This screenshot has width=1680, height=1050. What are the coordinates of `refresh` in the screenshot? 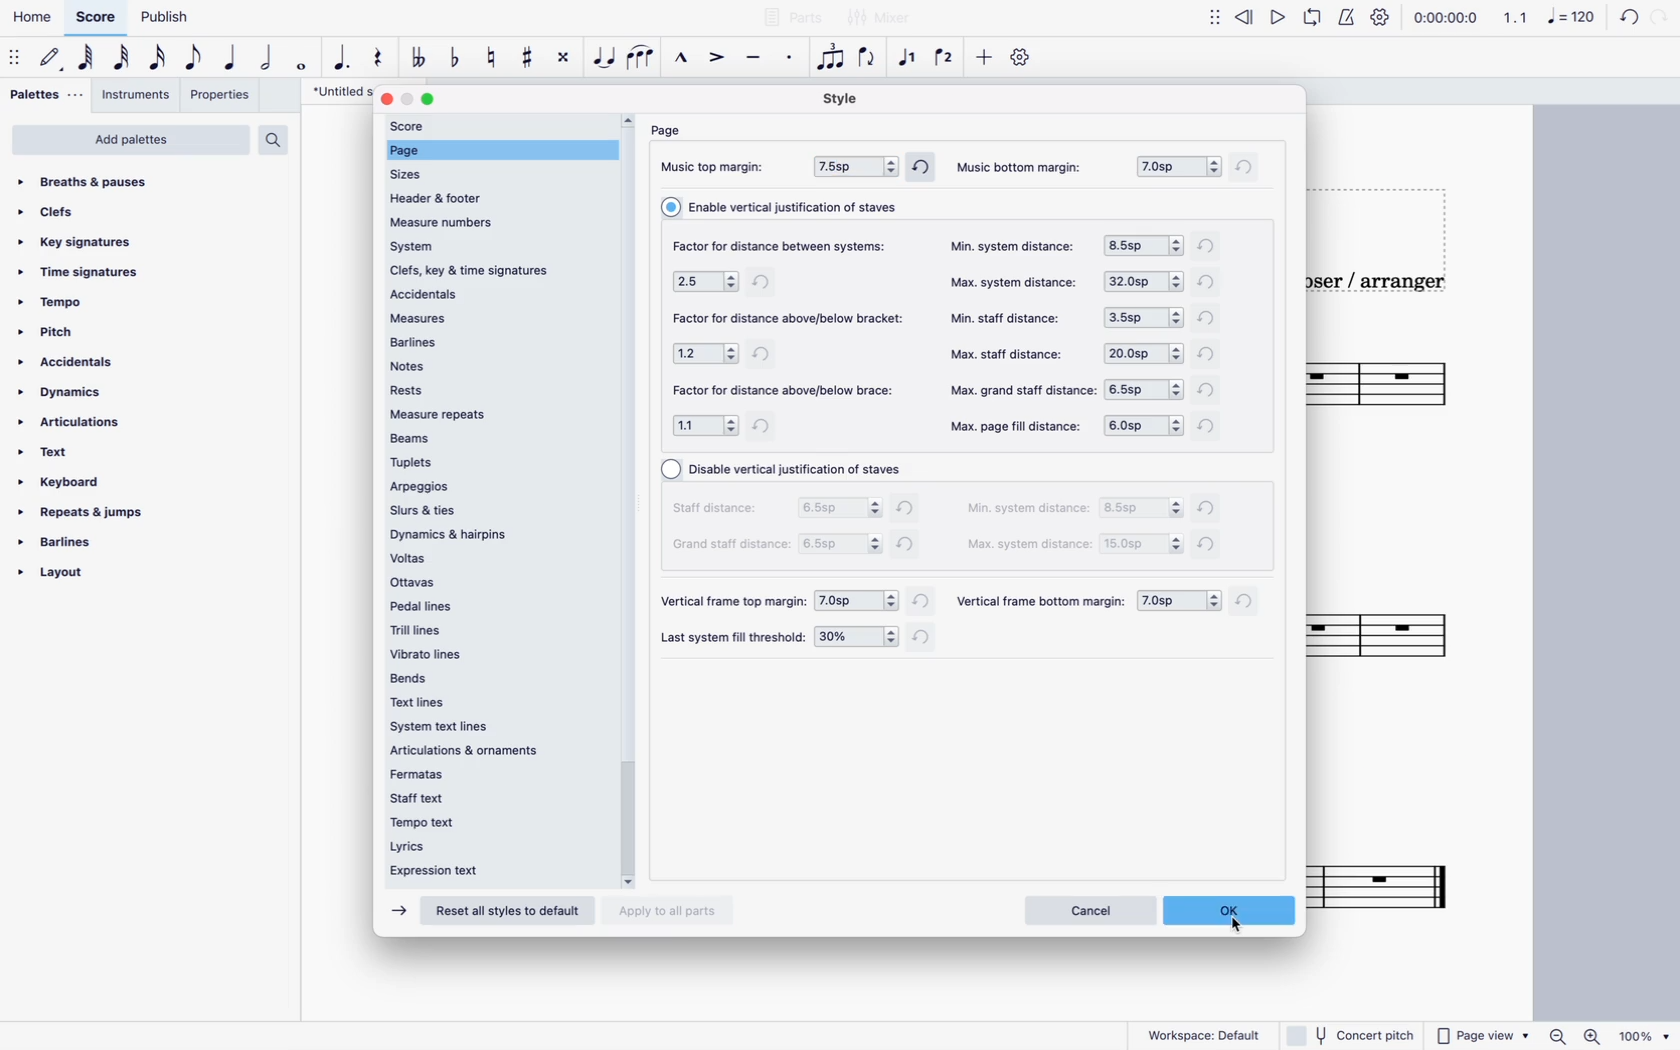 It's located at (1249, 604).